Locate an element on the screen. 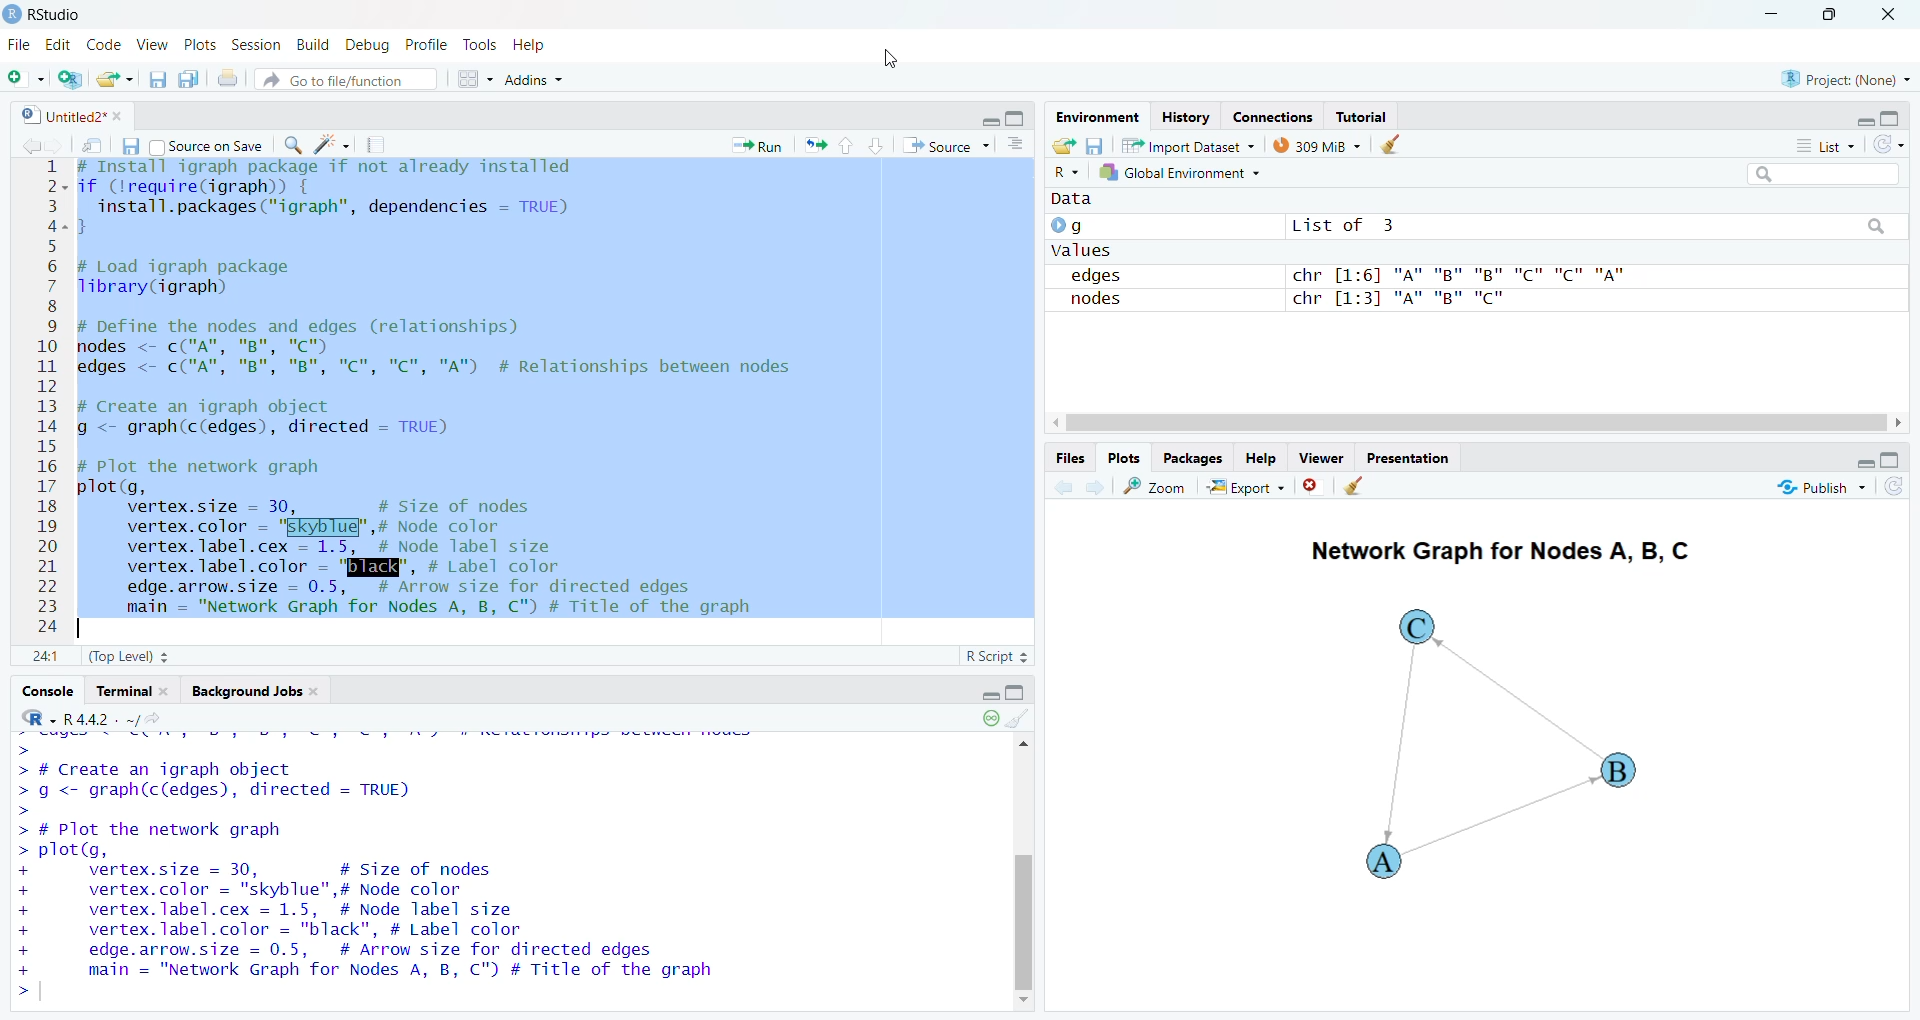 This screenshot has height=1020, width=1920. Packages is located at coordinates (1190, 458).